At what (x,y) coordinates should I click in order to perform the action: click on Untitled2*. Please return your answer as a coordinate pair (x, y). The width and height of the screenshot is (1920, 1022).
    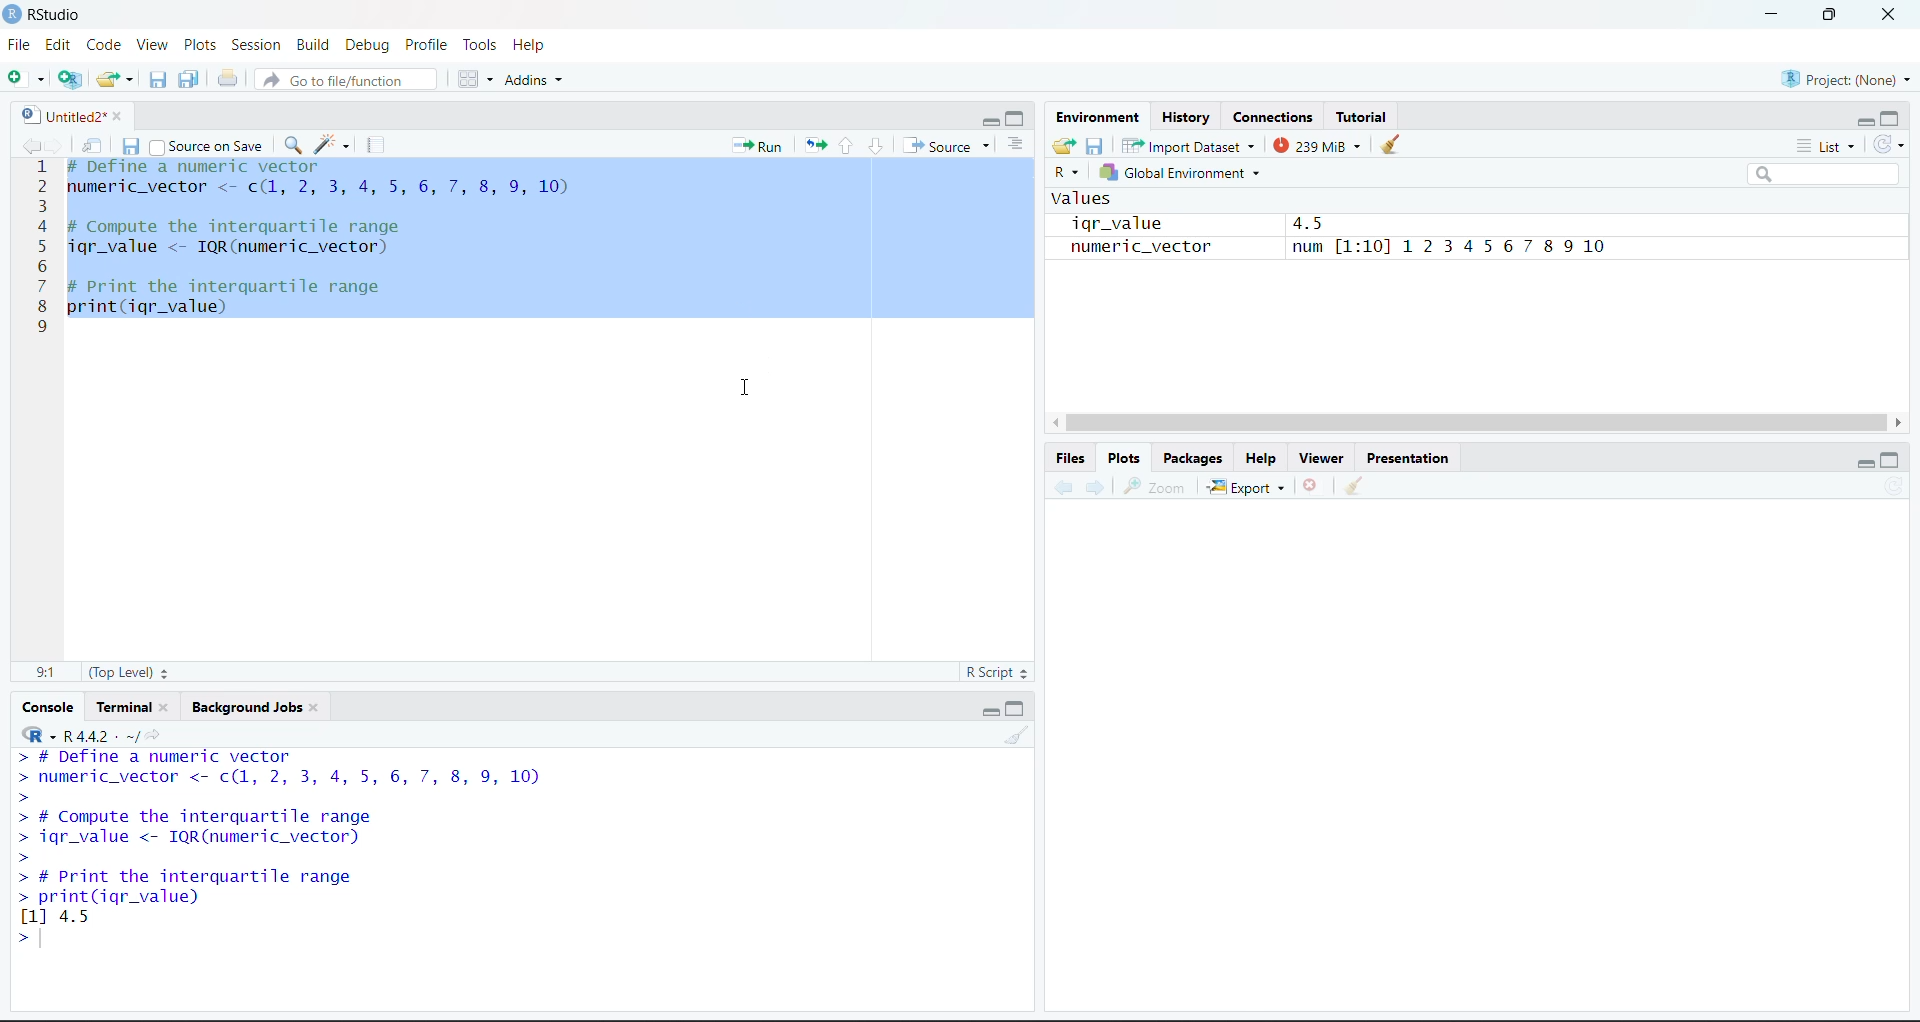
    Looking at the image, I should click on (67, 113).